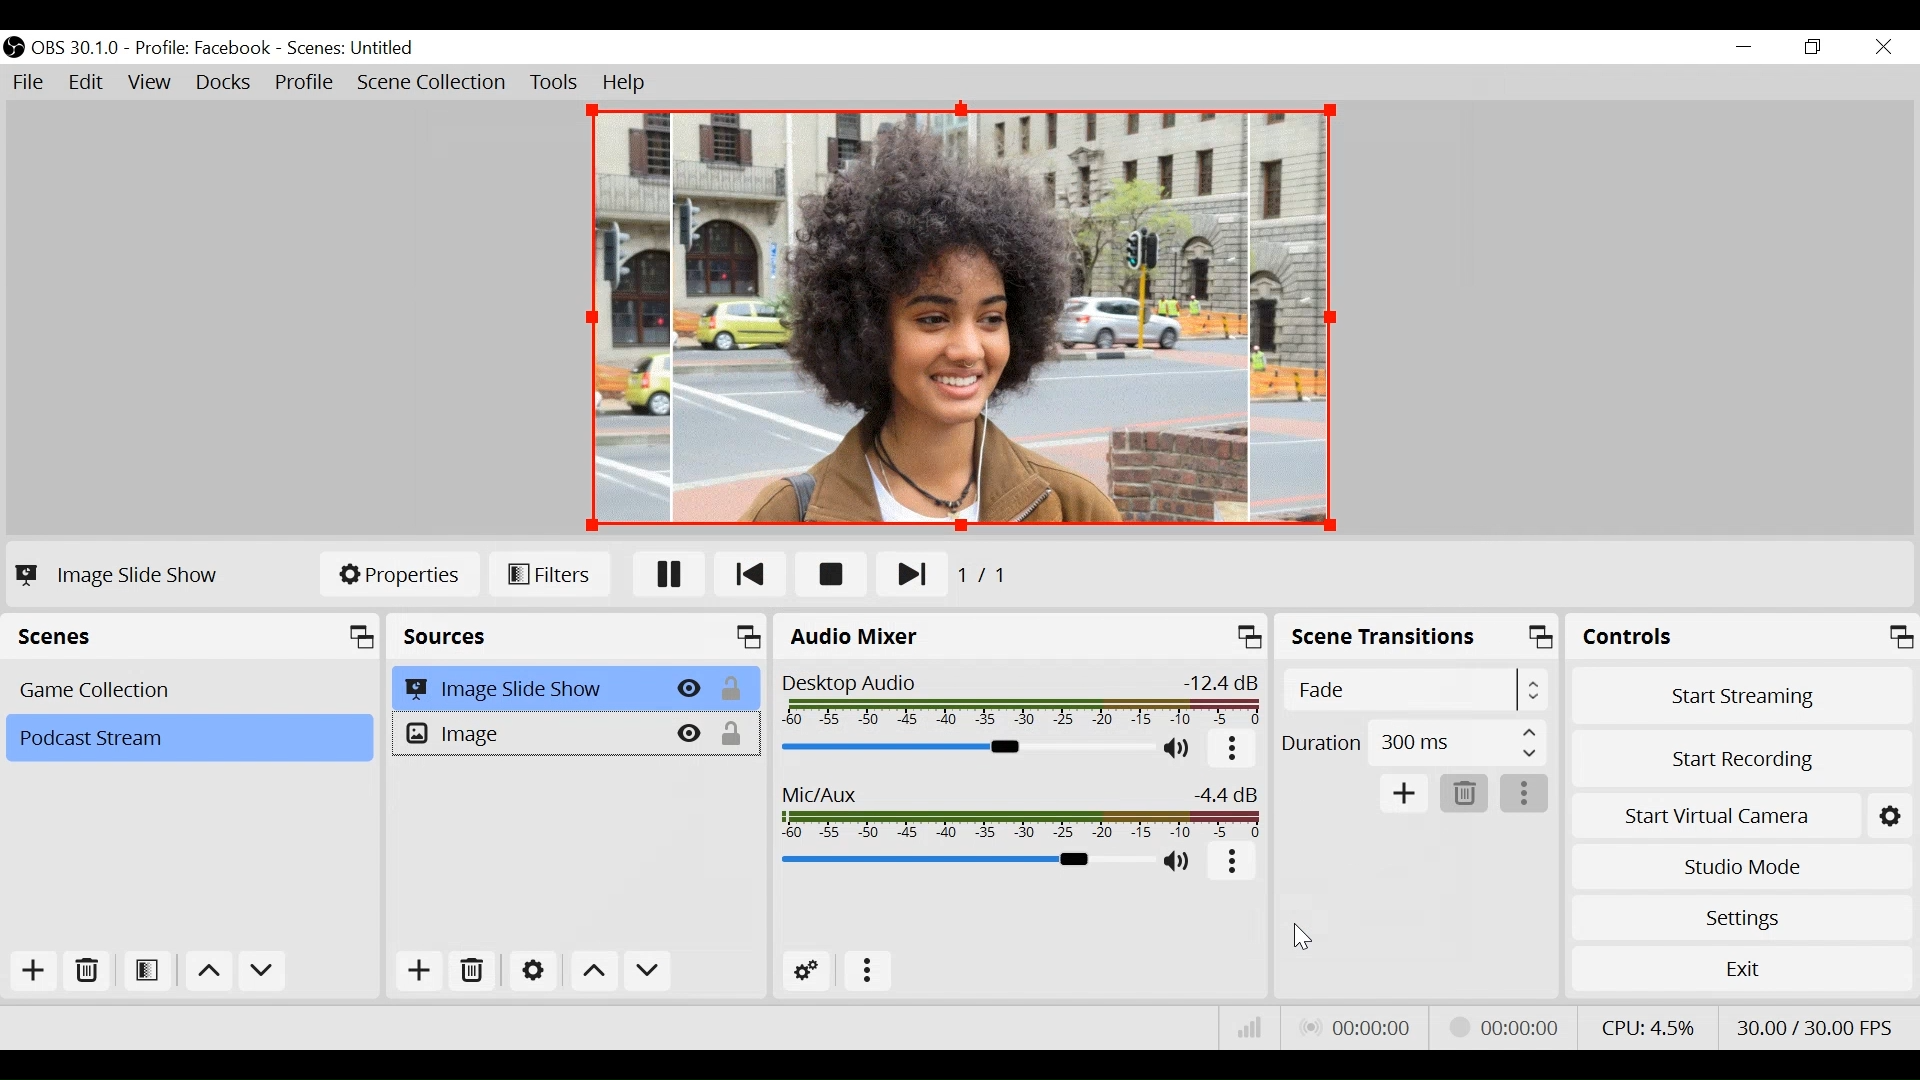 The height and width of the screenshot is (1080, 1920). I want to click on Mic Slider, so click(963, 862).